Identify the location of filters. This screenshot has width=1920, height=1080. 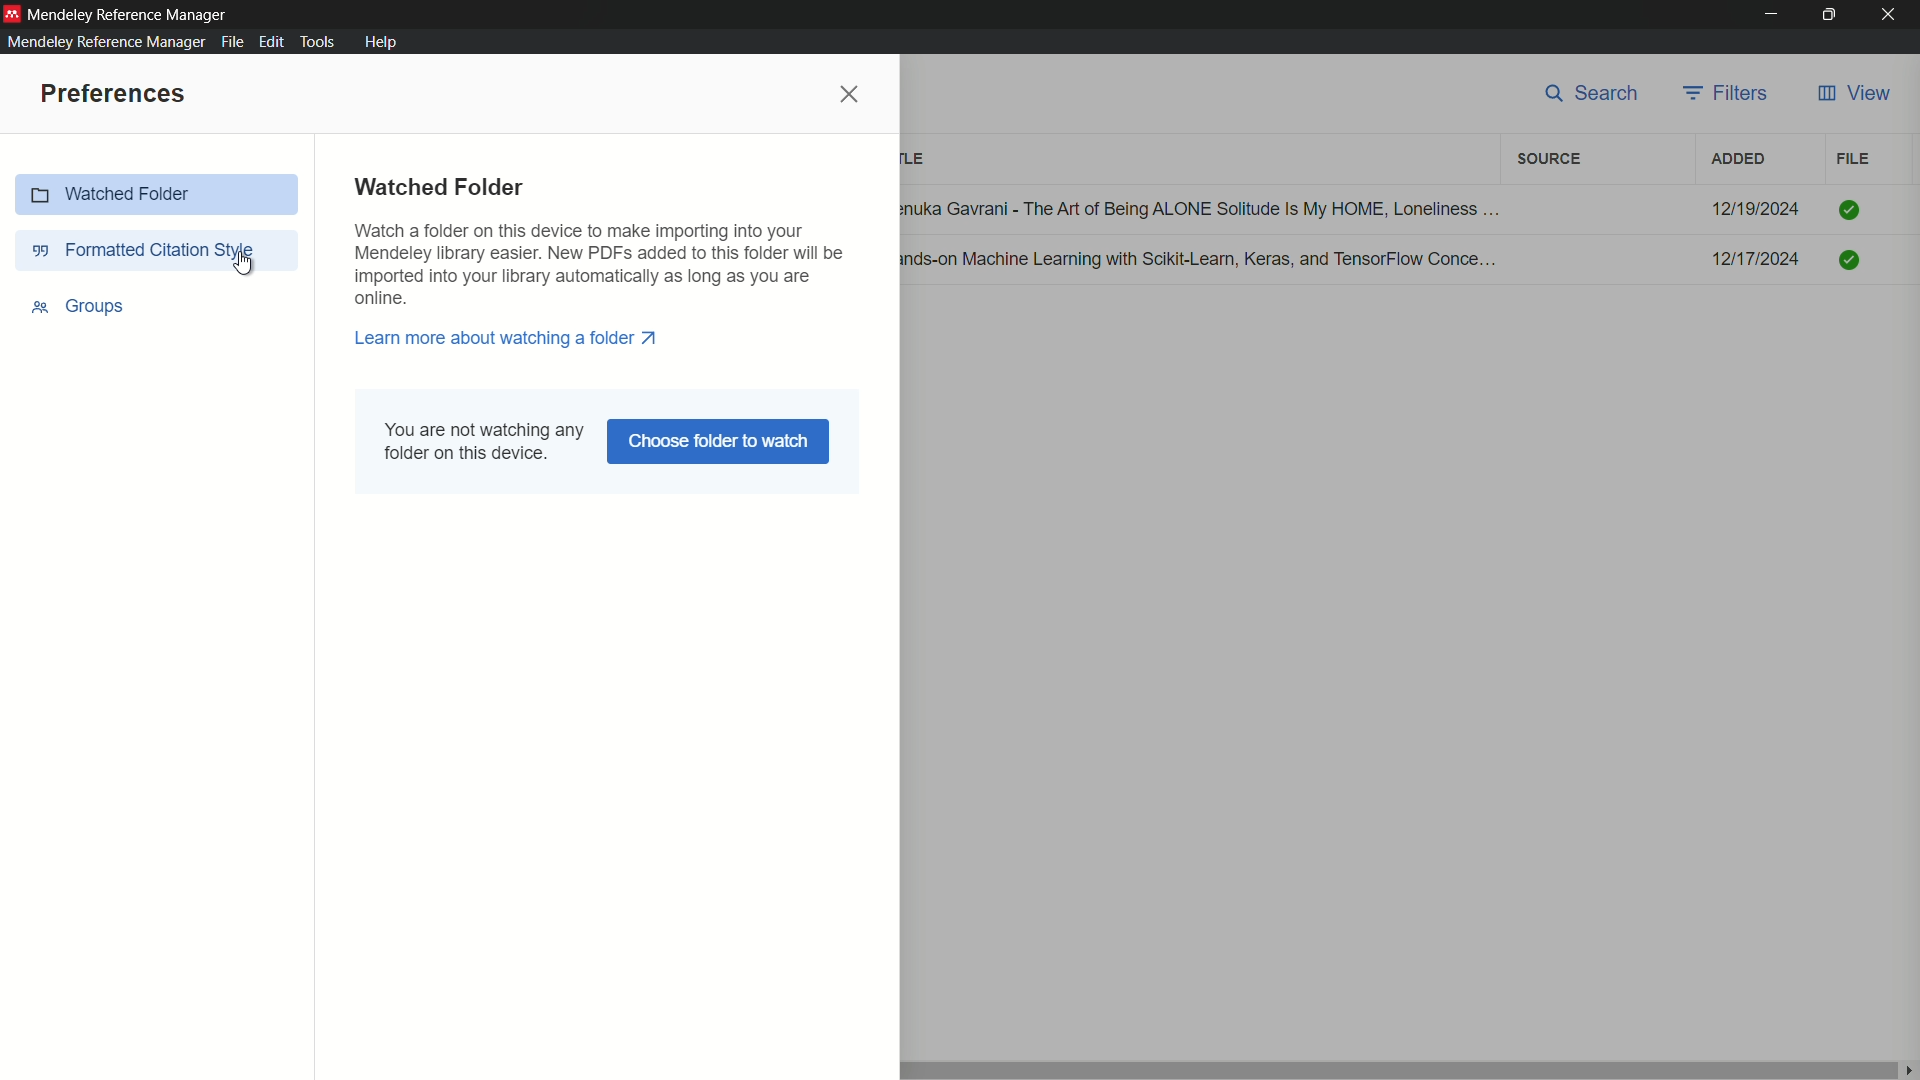
(1550, 160).